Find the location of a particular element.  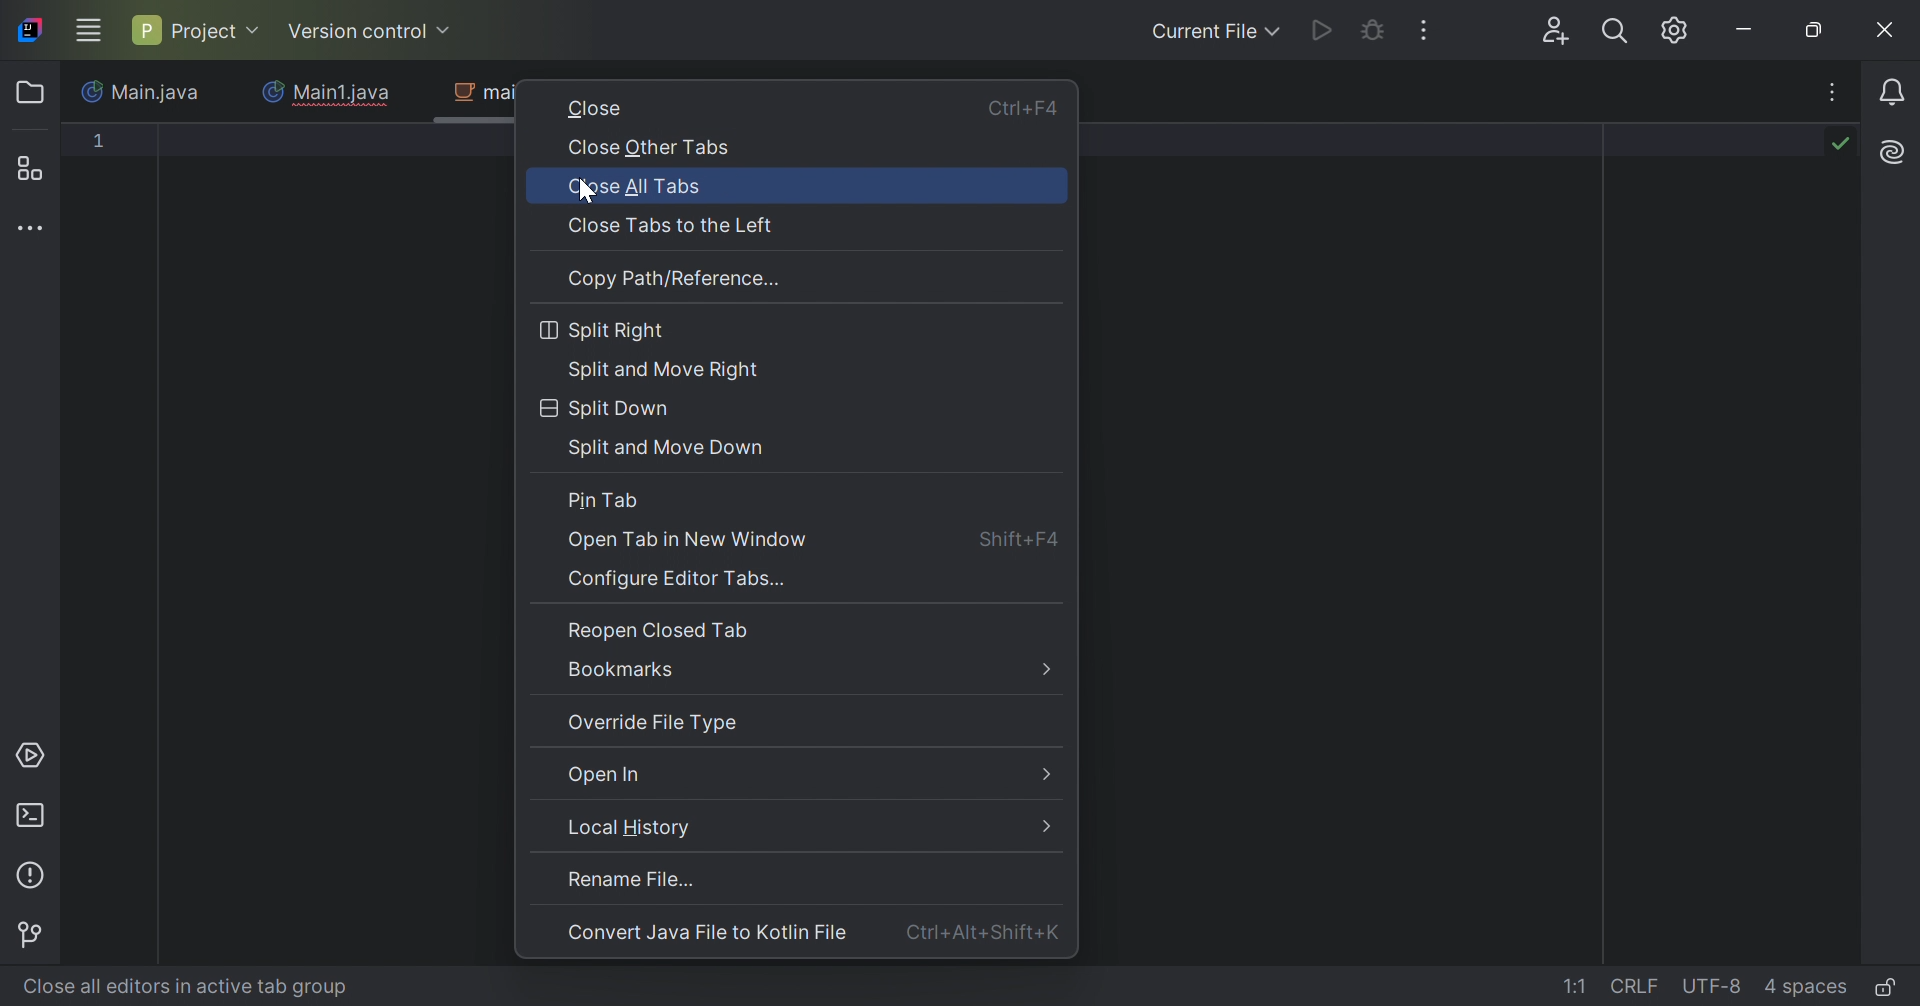

Updates available. IDE and Project settings. is located at coordinates (1674, 30).